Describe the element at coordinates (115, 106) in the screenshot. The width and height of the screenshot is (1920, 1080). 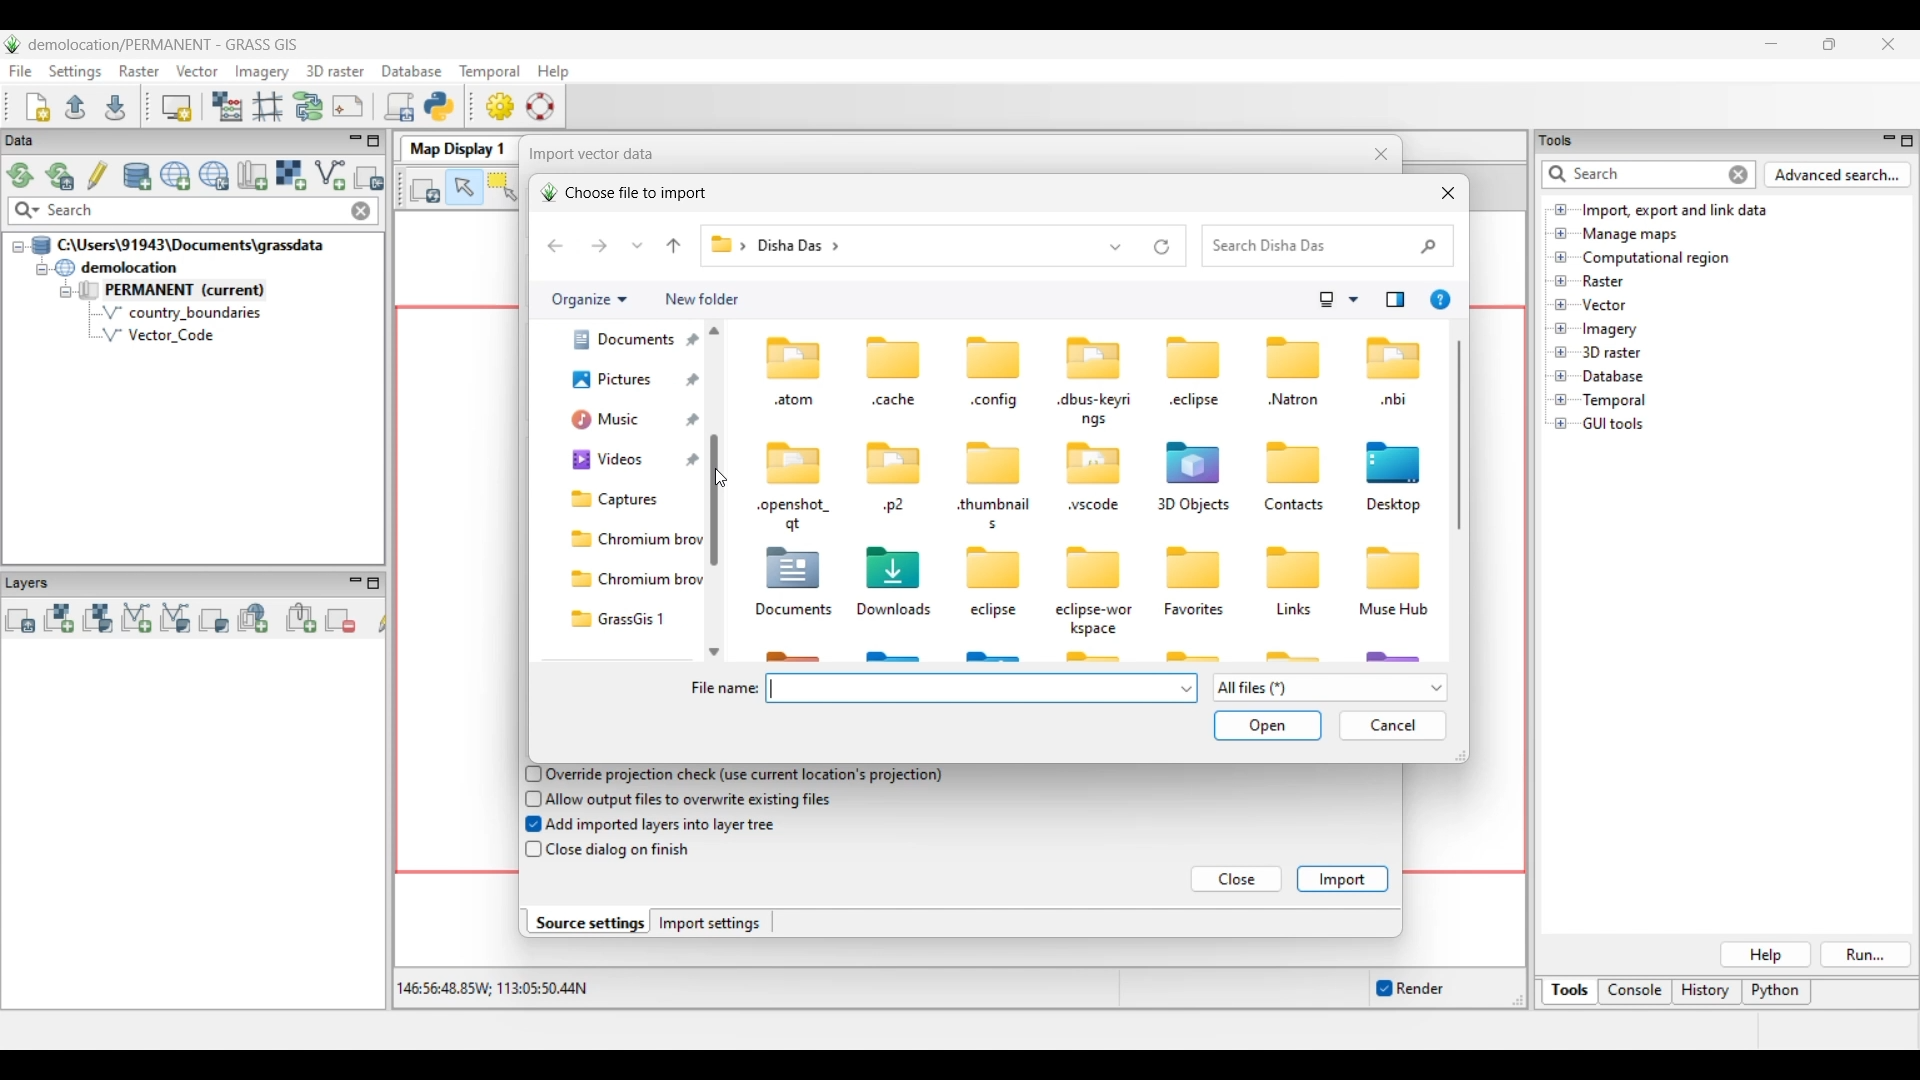
I see `Save current workspace to file` at that location.